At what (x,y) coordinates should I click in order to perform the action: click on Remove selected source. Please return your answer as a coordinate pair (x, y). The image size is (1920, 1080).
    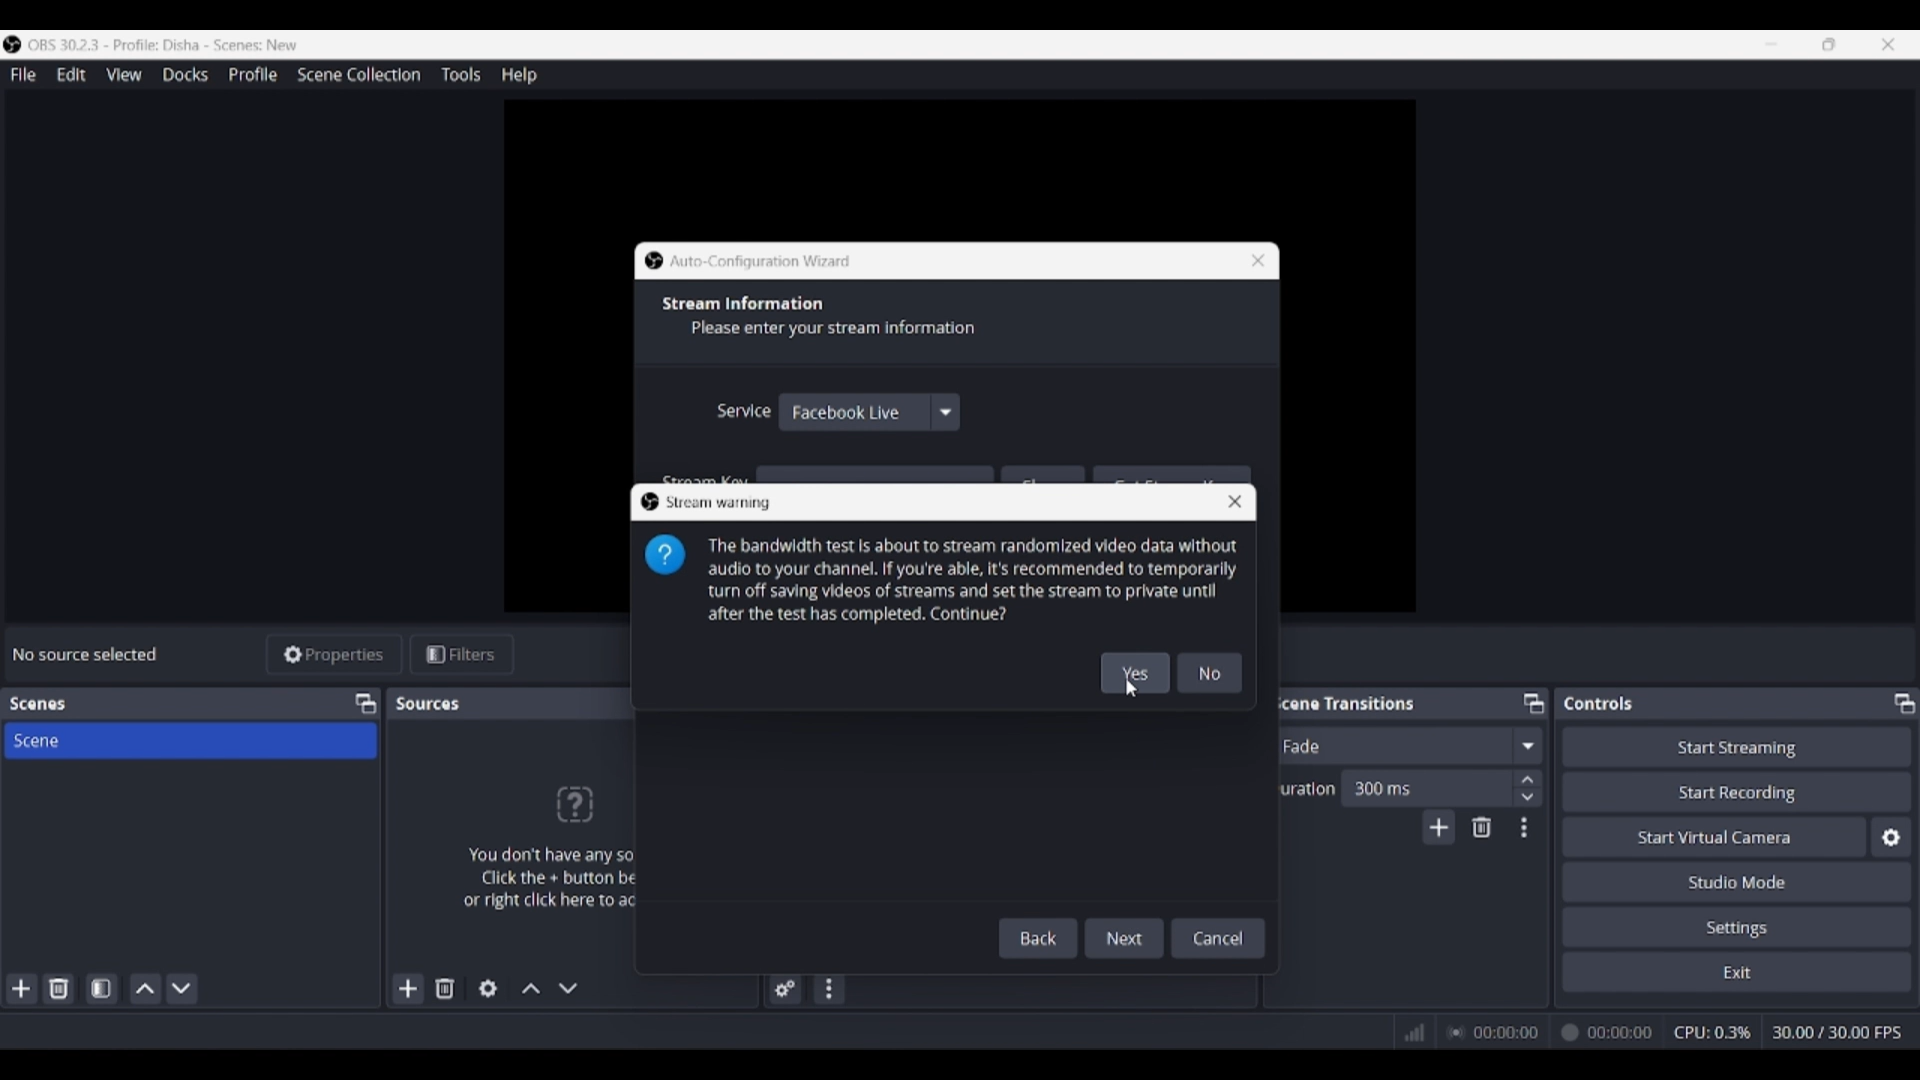
    Looking at the image, I should click on (445, 988).